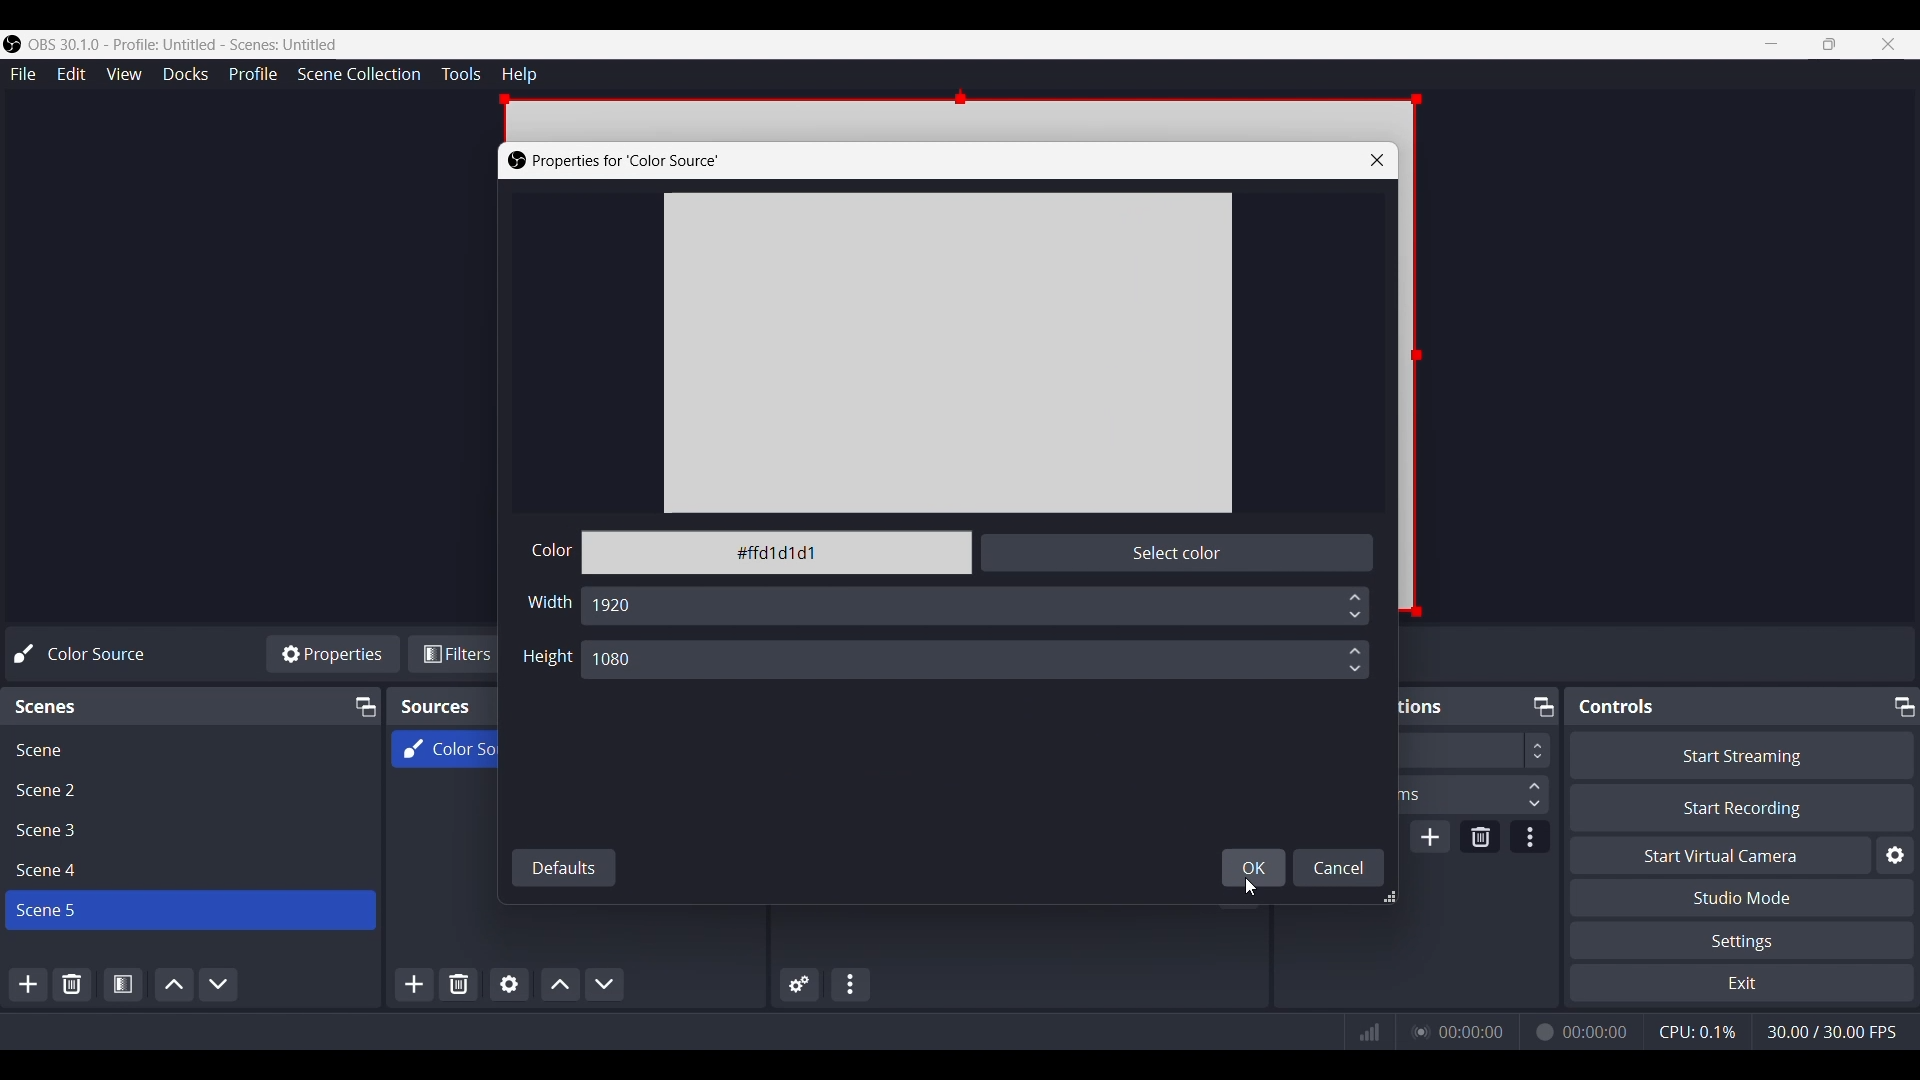  I want to click on Scene Collection, so click(360, 75).